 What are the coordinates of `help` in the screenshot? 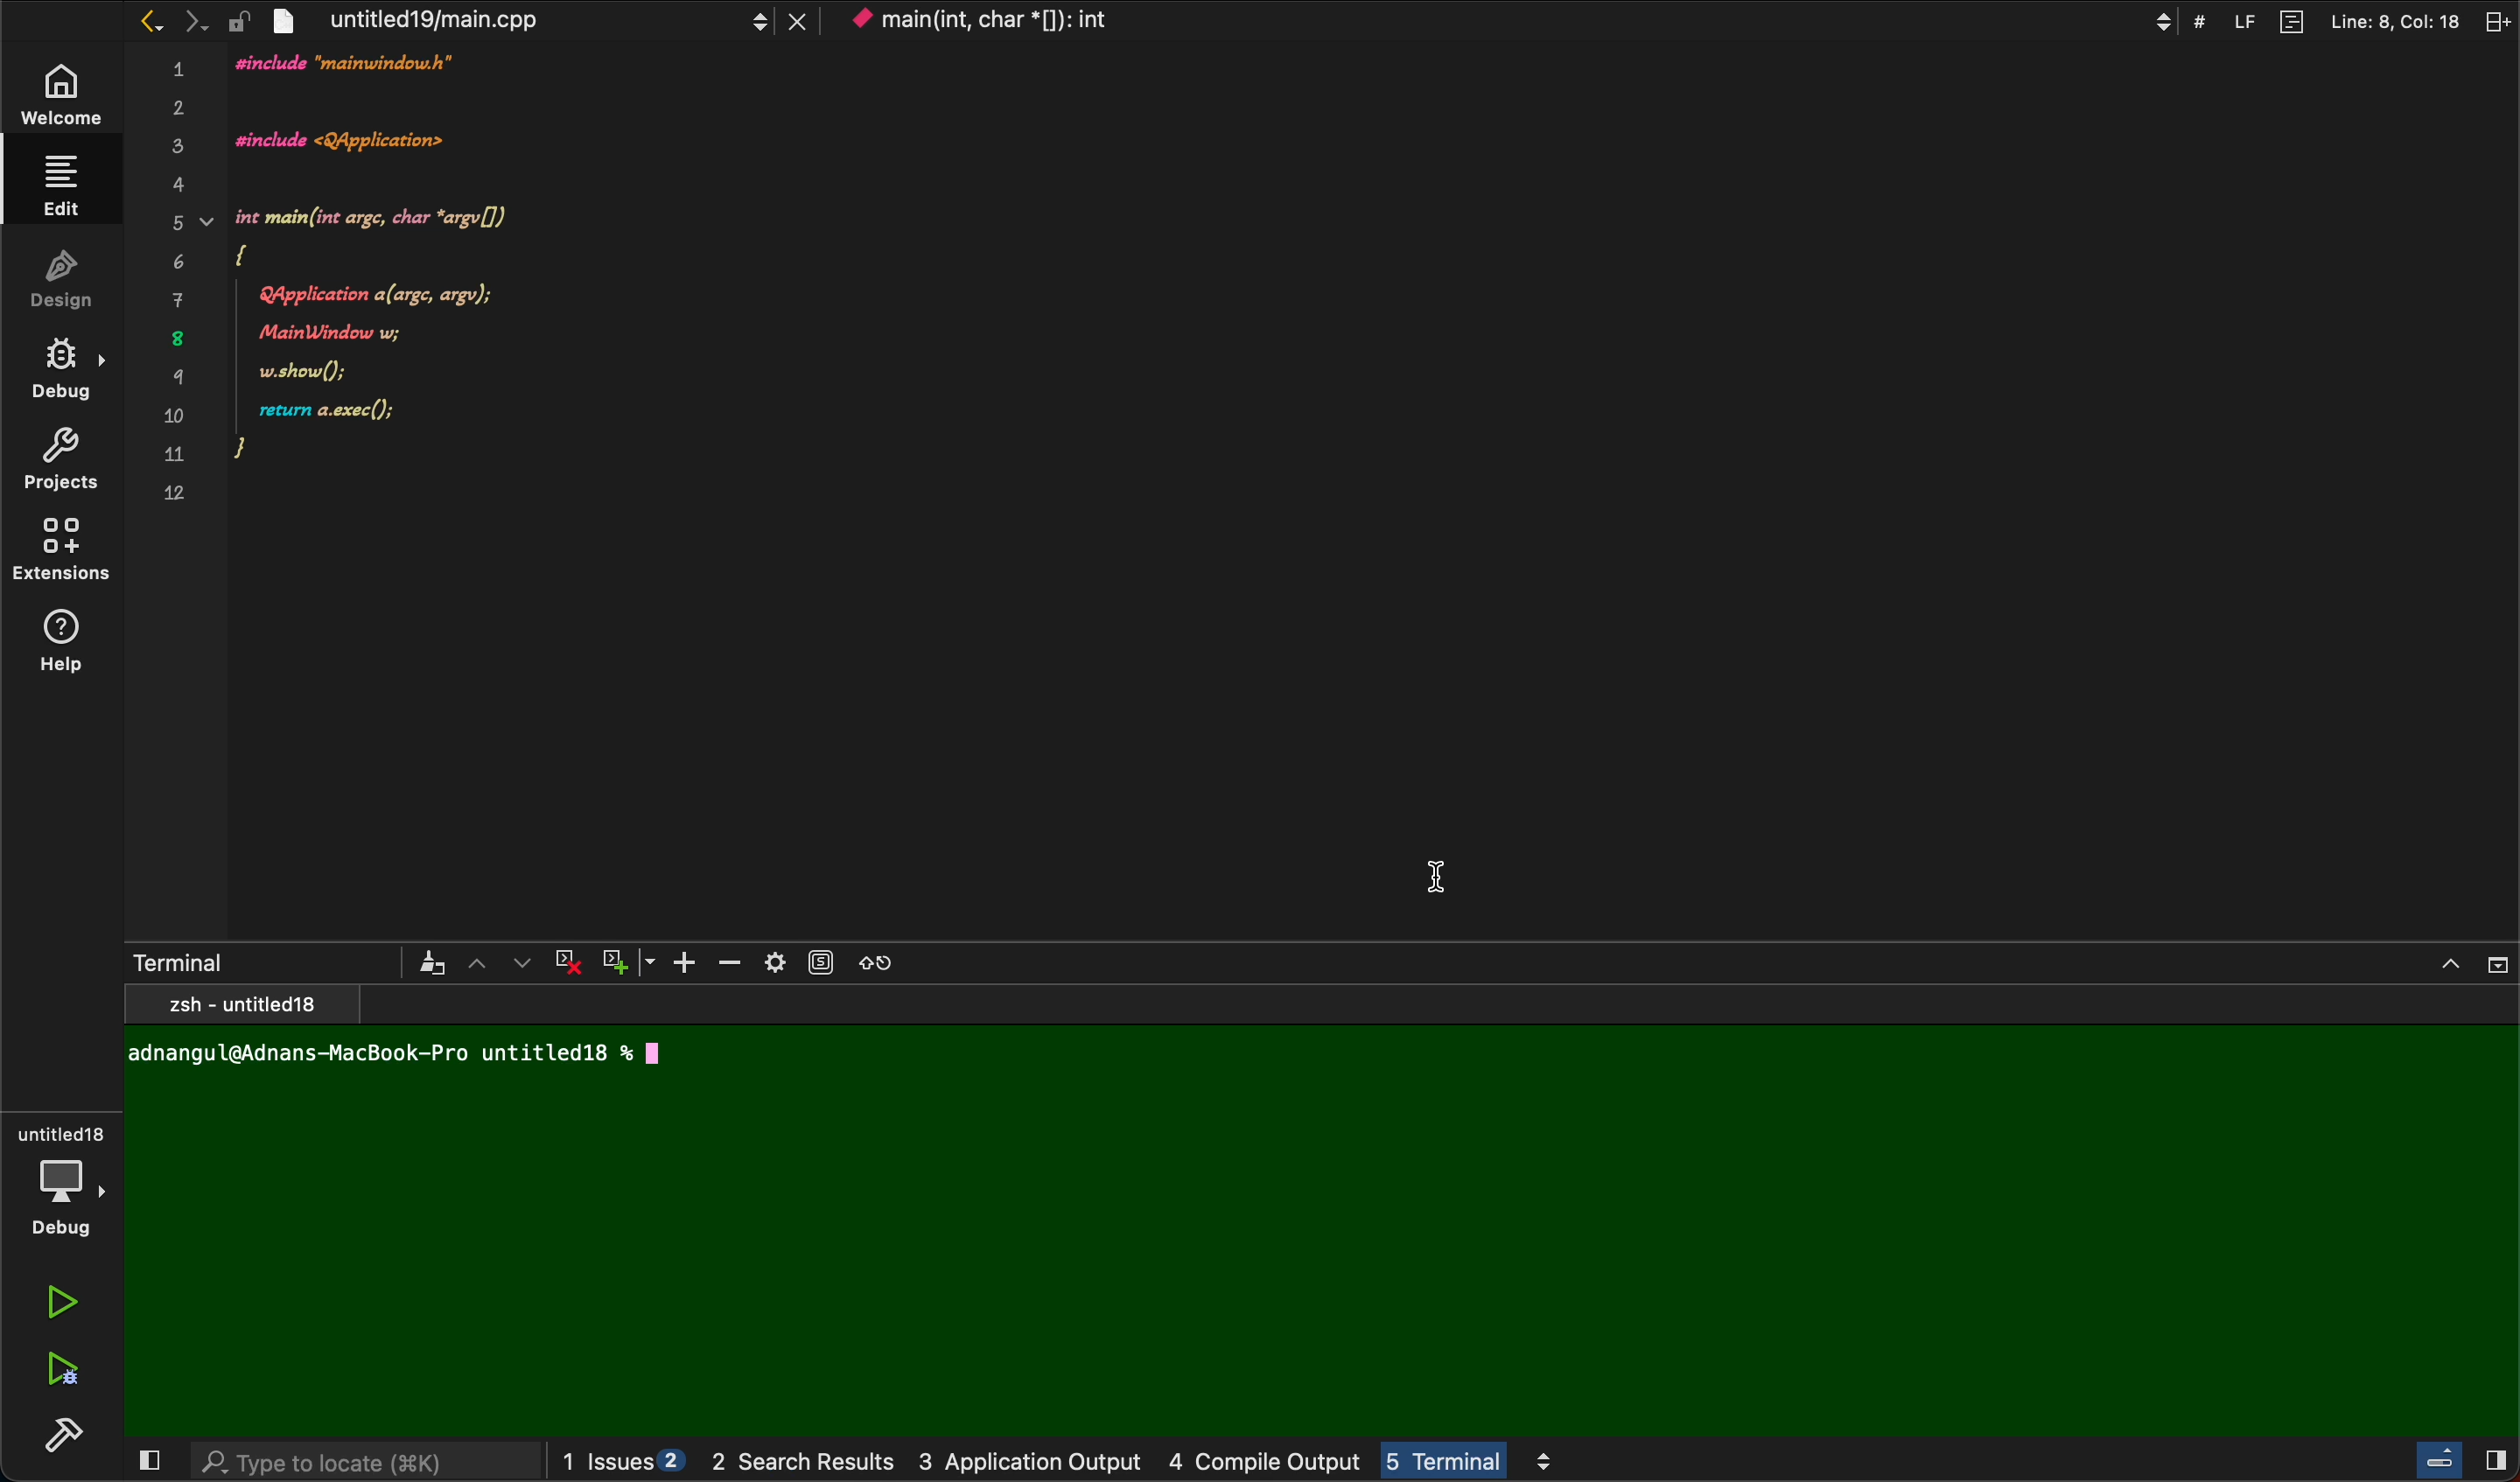 It's located at (68, 643).